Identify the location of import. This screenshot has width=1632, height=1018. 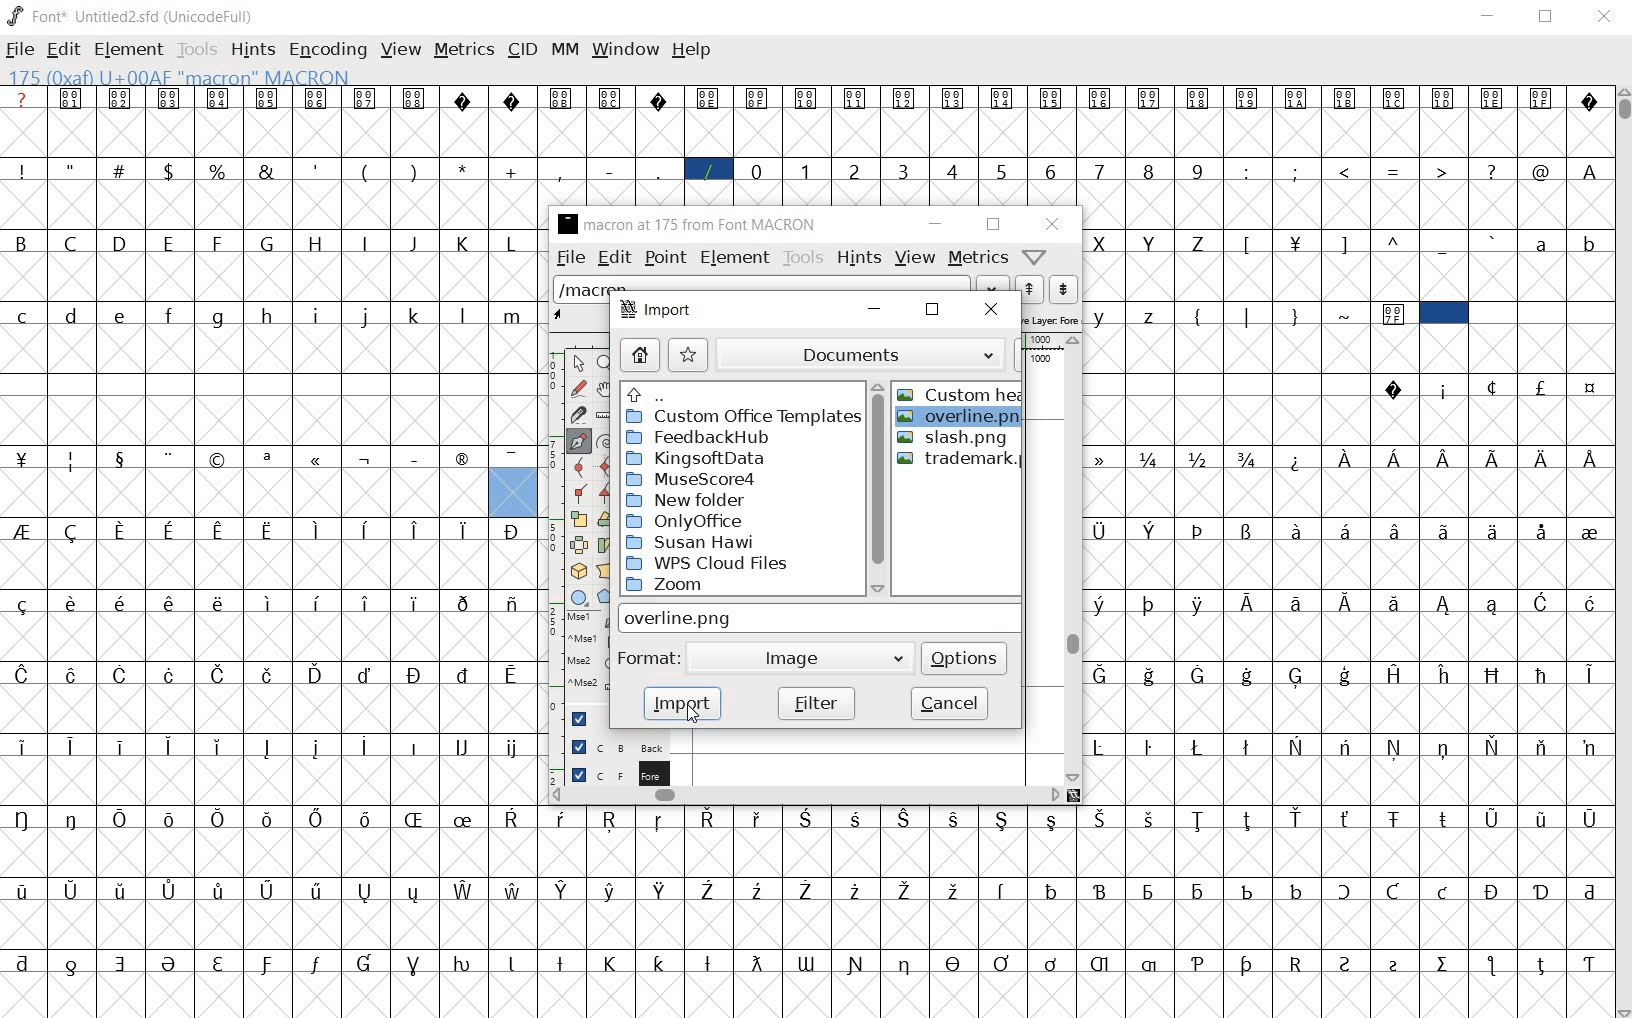
(663, 310).